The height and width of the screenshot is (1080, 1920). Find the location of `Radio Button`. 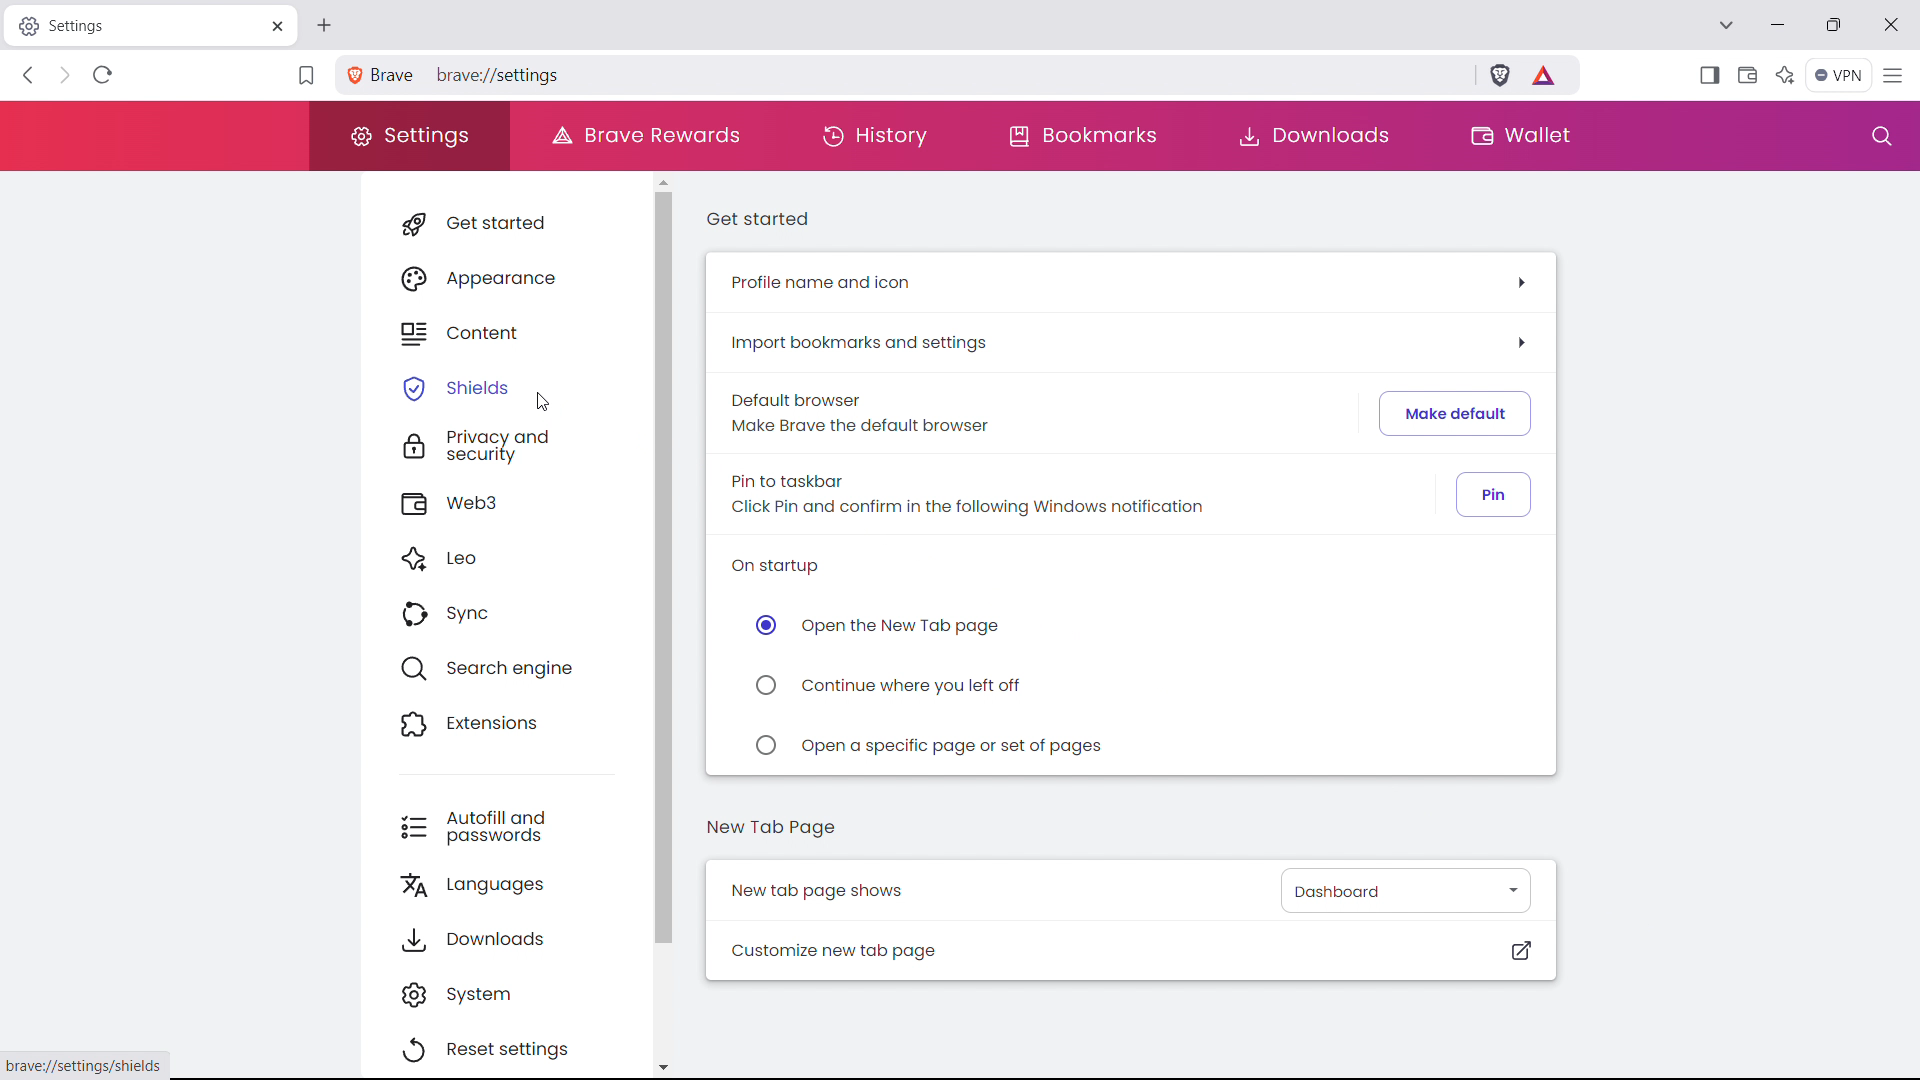

Radio Button is located at coordinates (767, 682).